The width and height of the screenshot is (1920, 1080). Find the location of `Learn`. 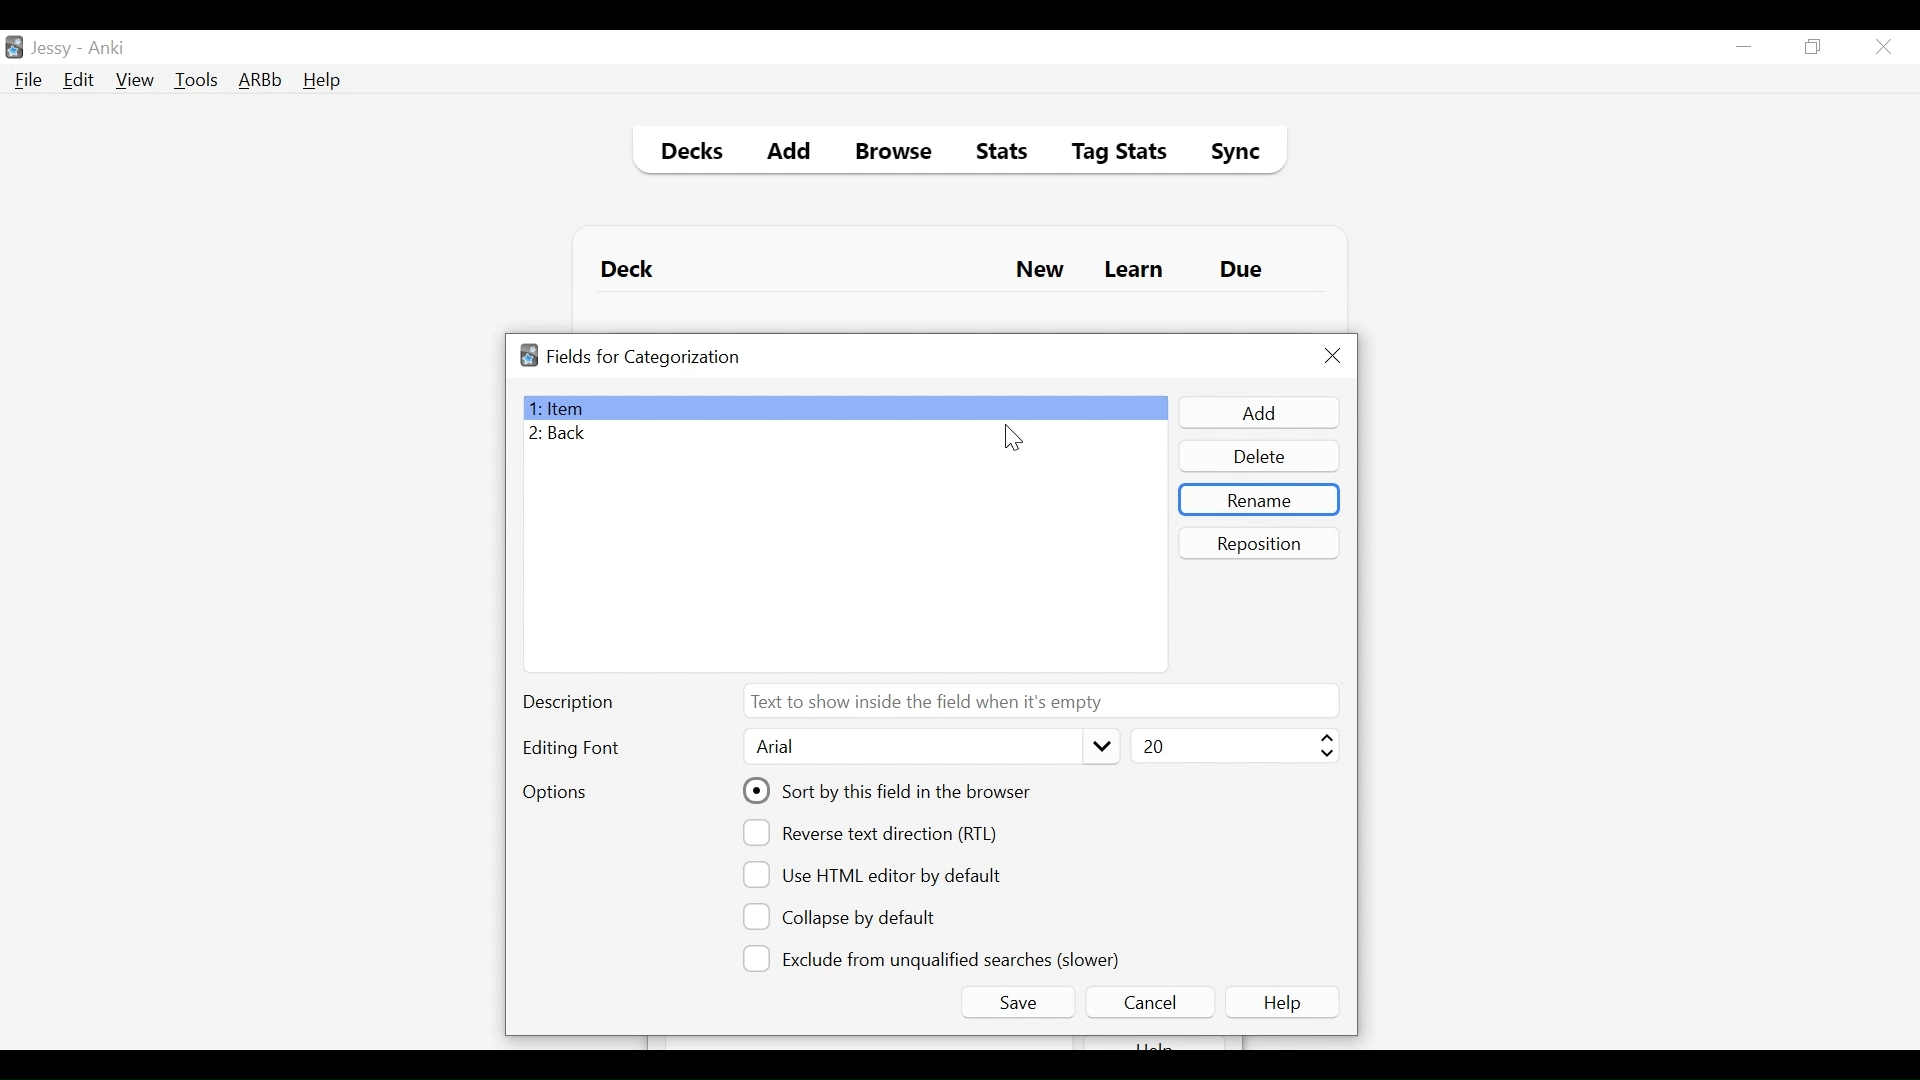

Learn is located at coordinates (1133, 271).